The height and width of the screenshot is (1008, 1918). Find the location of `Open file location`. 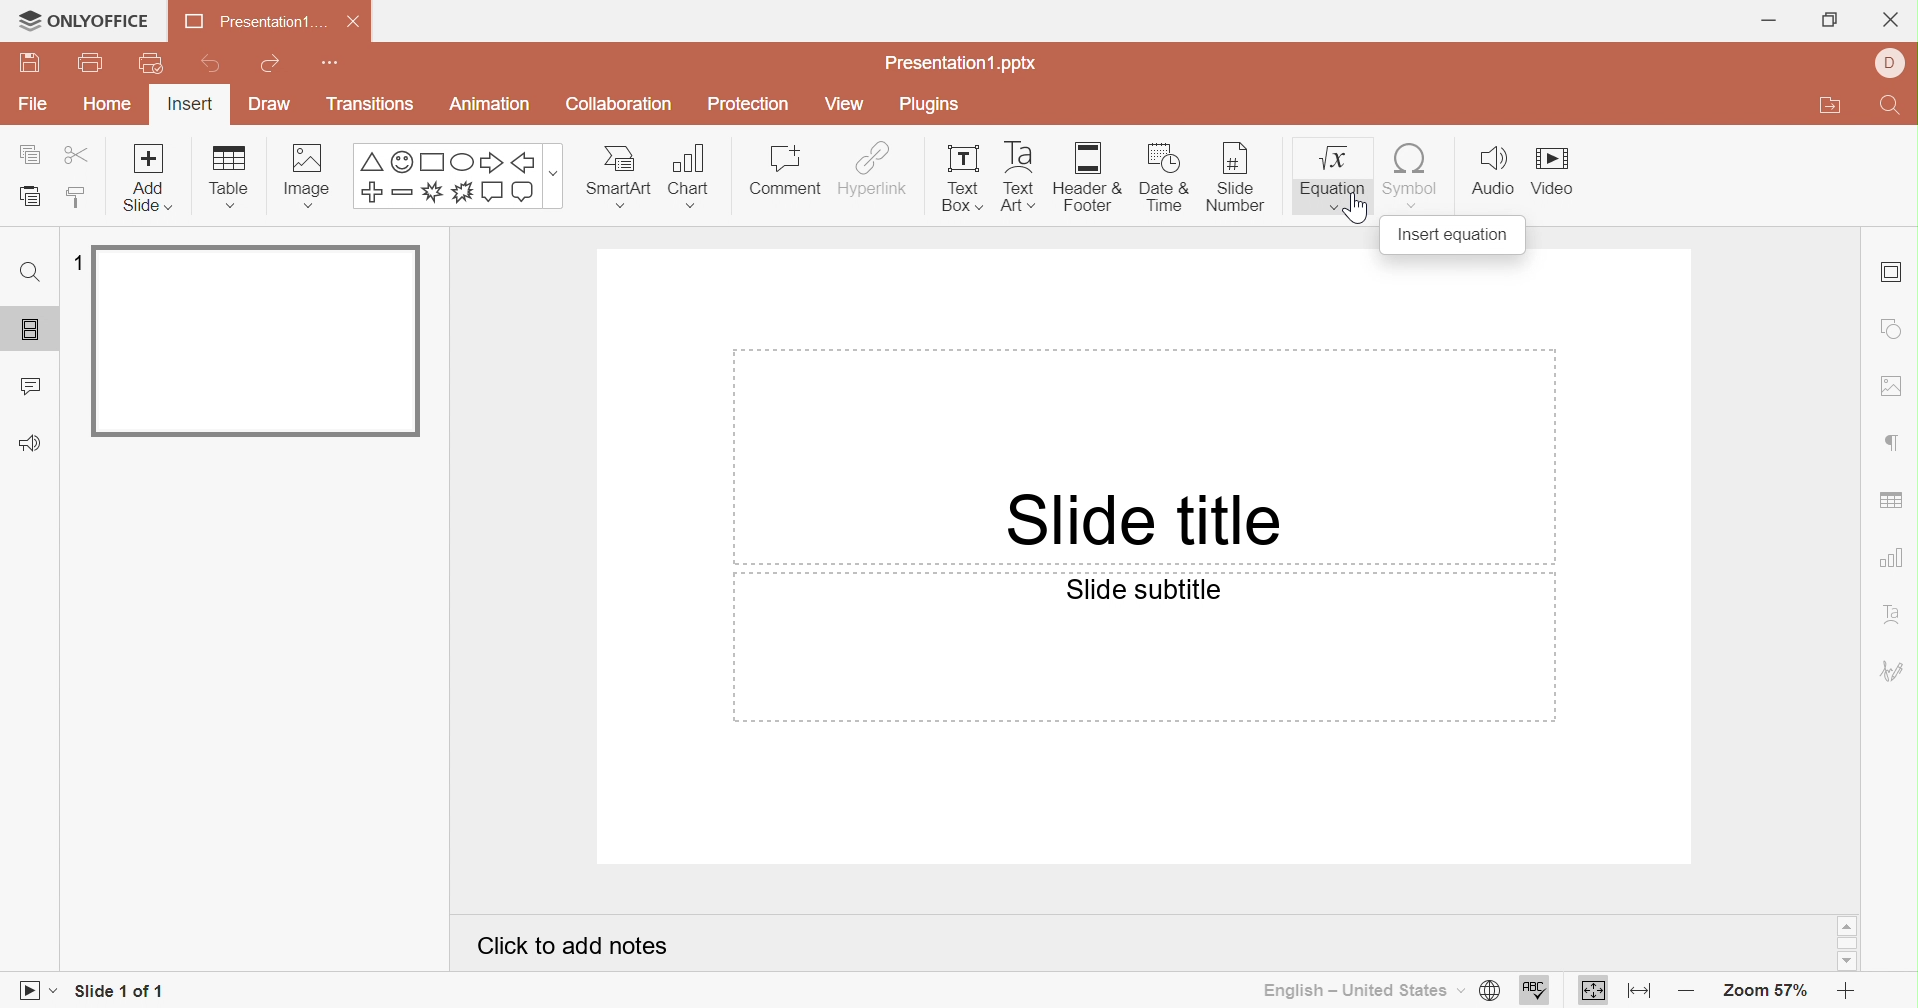

Open file location is located at coordinates (1831, 109).